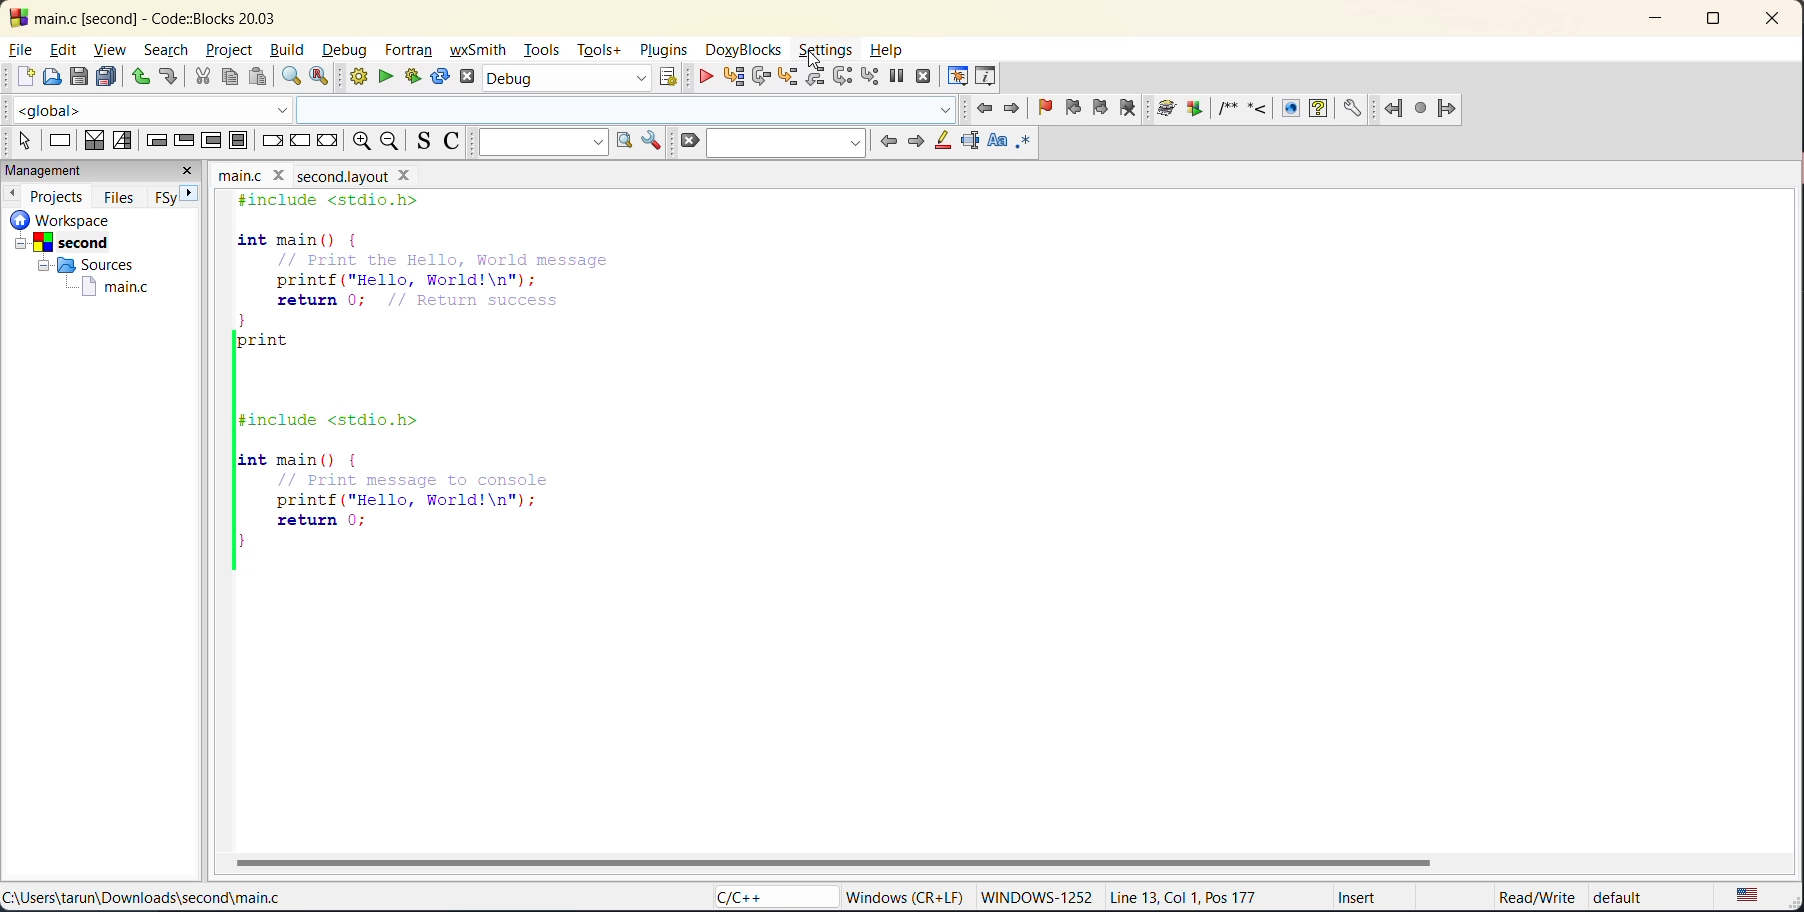 This screenshot has height=912, width=1804. I want to click on clear, so click(687, 140).